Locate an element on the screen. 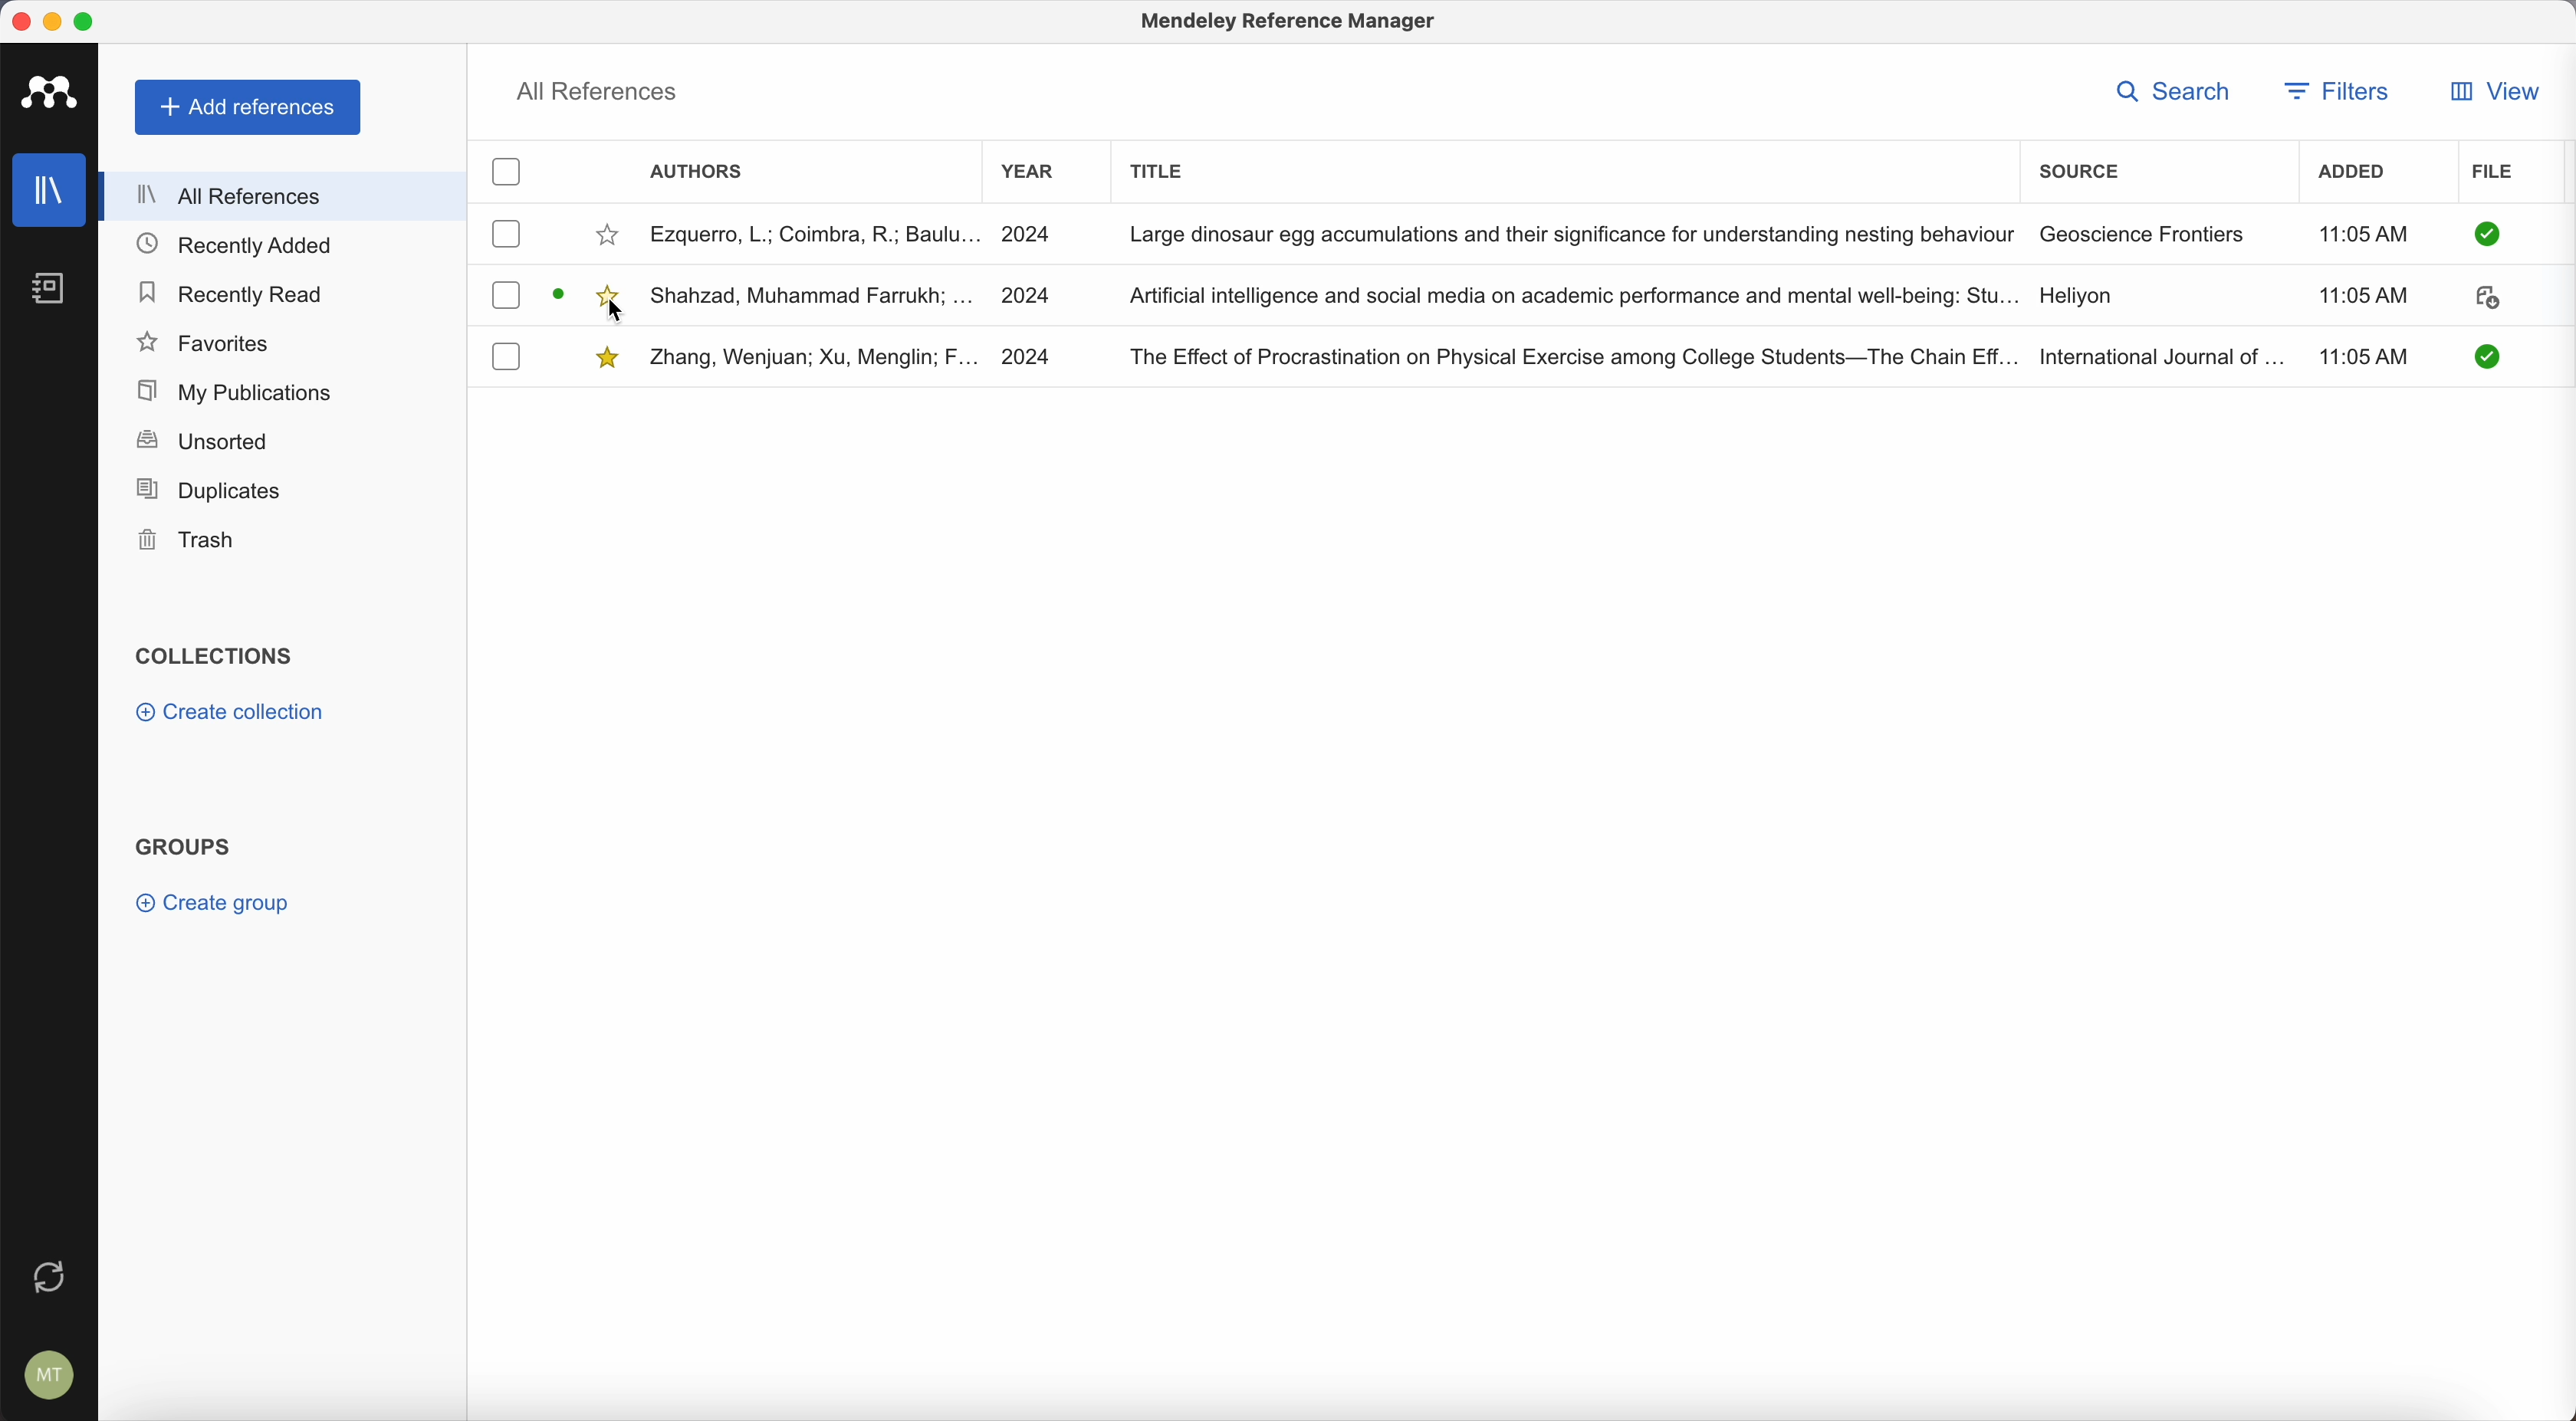 The height and width of the screenshot is (1421, 2576). file is located at coordinates (2496, 173).